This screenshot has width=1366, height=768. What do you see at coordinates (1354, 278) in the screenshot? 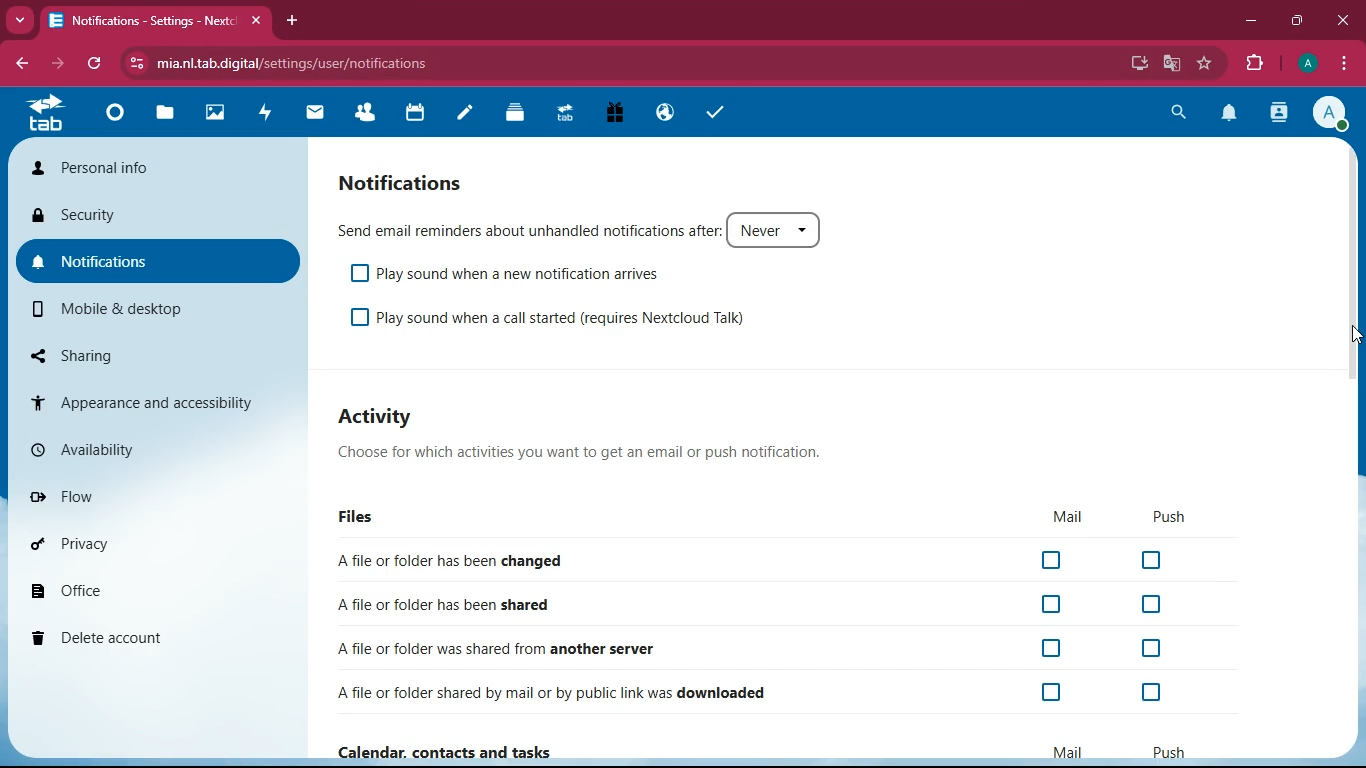
I see `vertical scrollbar` at bounding box center [1354, 278].